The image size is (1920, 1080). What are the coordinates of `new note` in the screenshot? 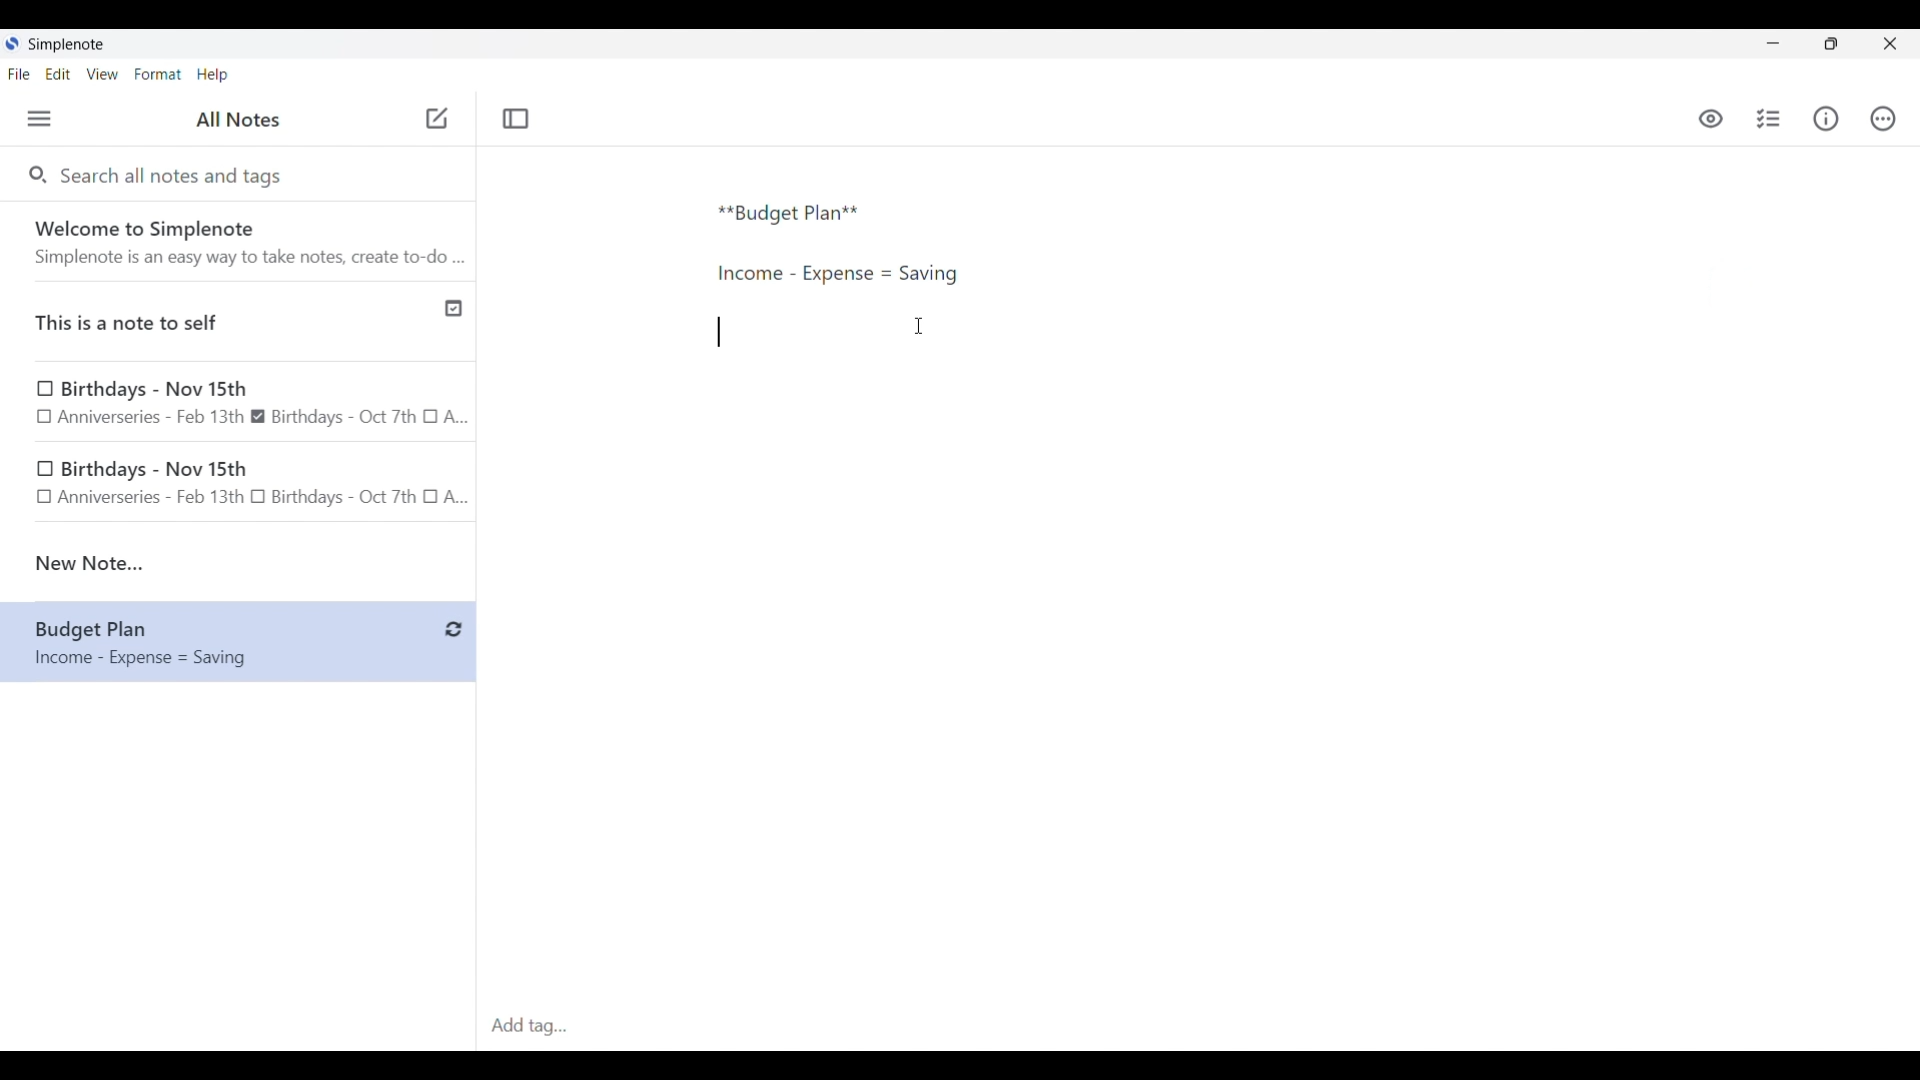 It's located at (238, 563).